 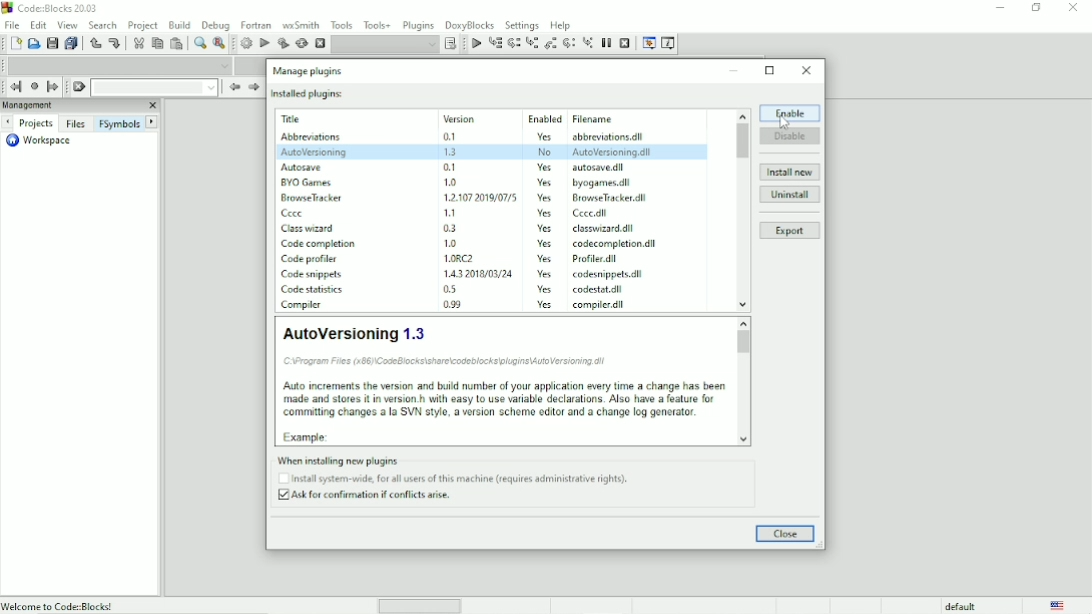 I want to click on Find, so click(x=199, y=43).